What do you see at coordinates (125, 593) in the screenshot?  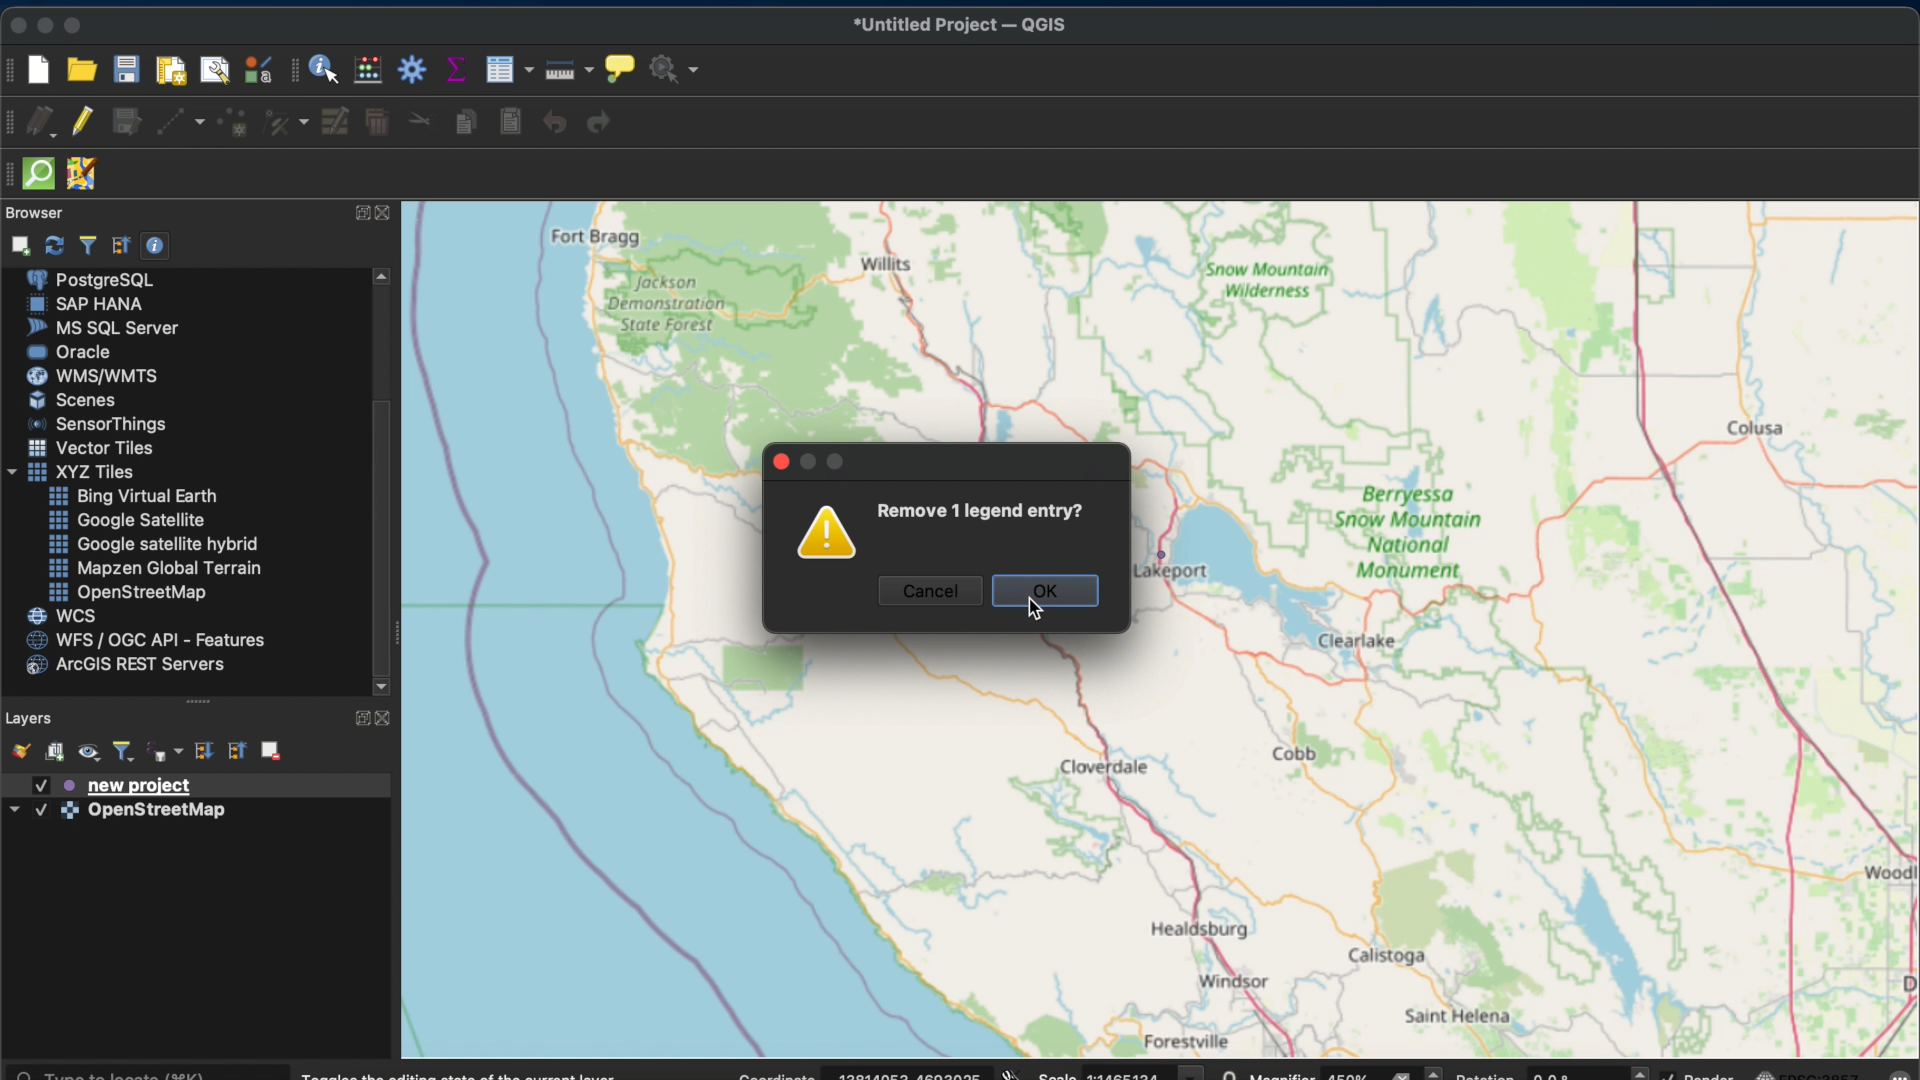 I see `openstreetmap` at bounding box center [125, 593].